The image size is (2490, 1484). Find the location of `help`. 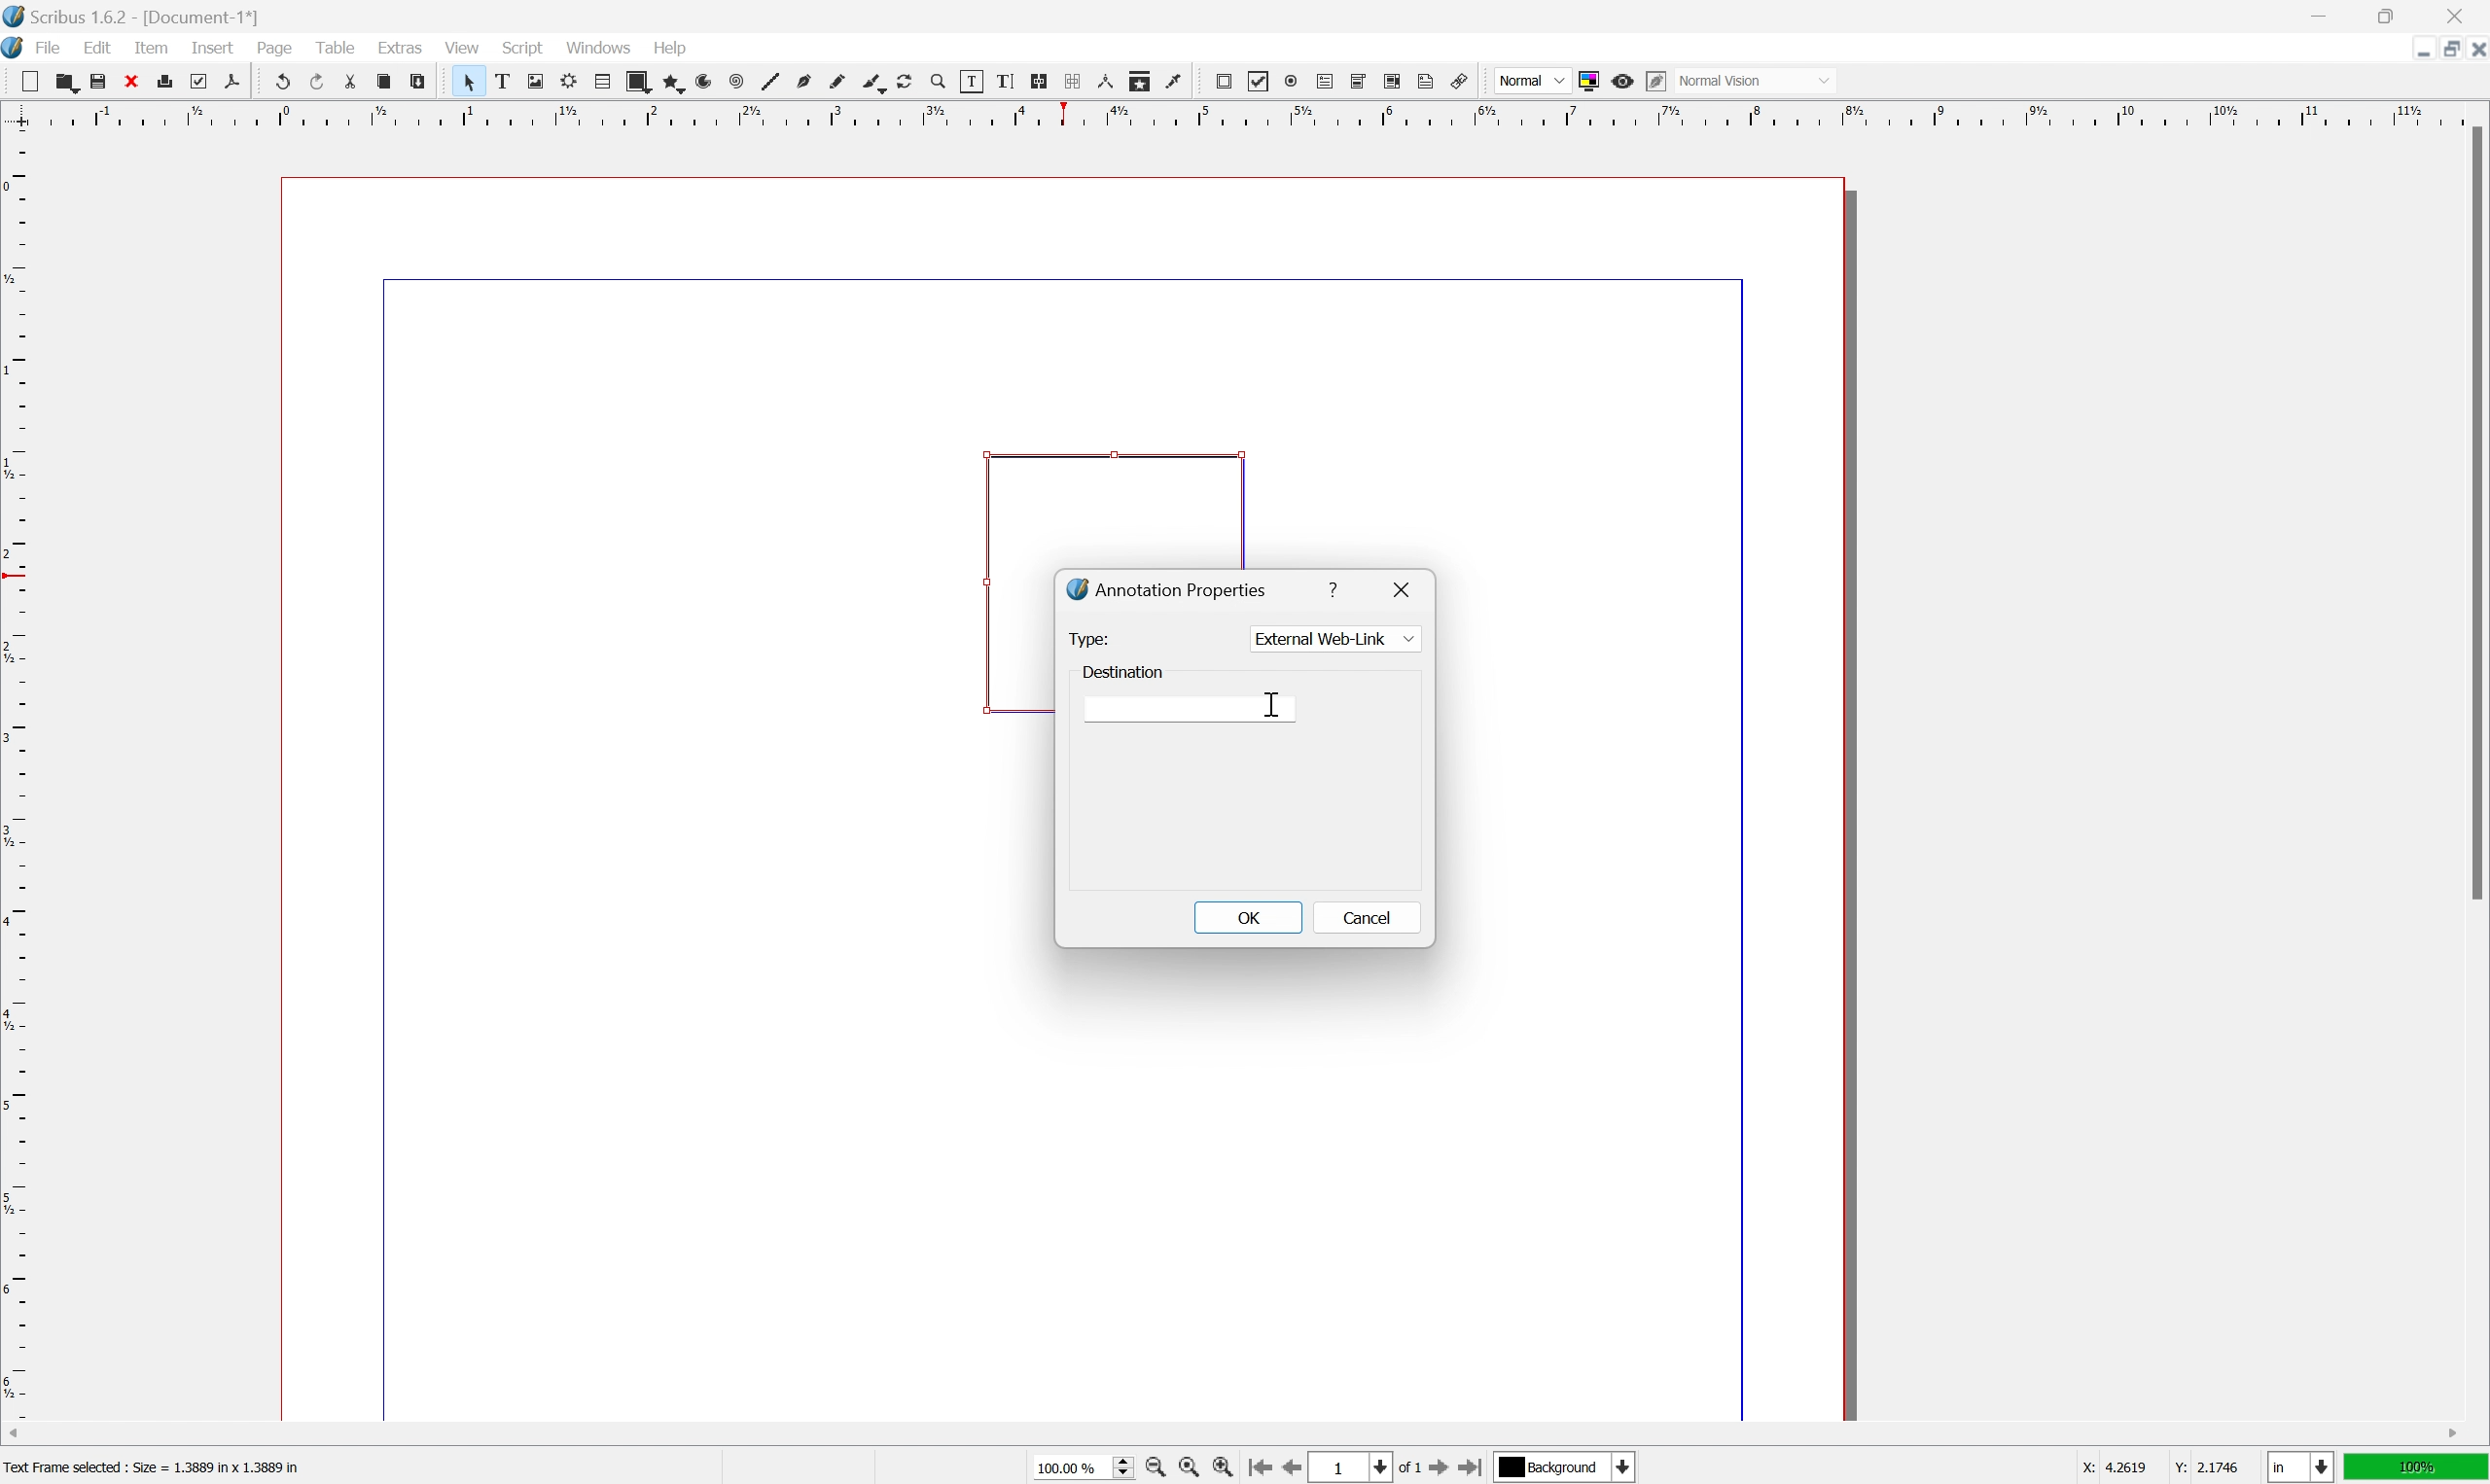

help is located at coordinates (1337, 589).